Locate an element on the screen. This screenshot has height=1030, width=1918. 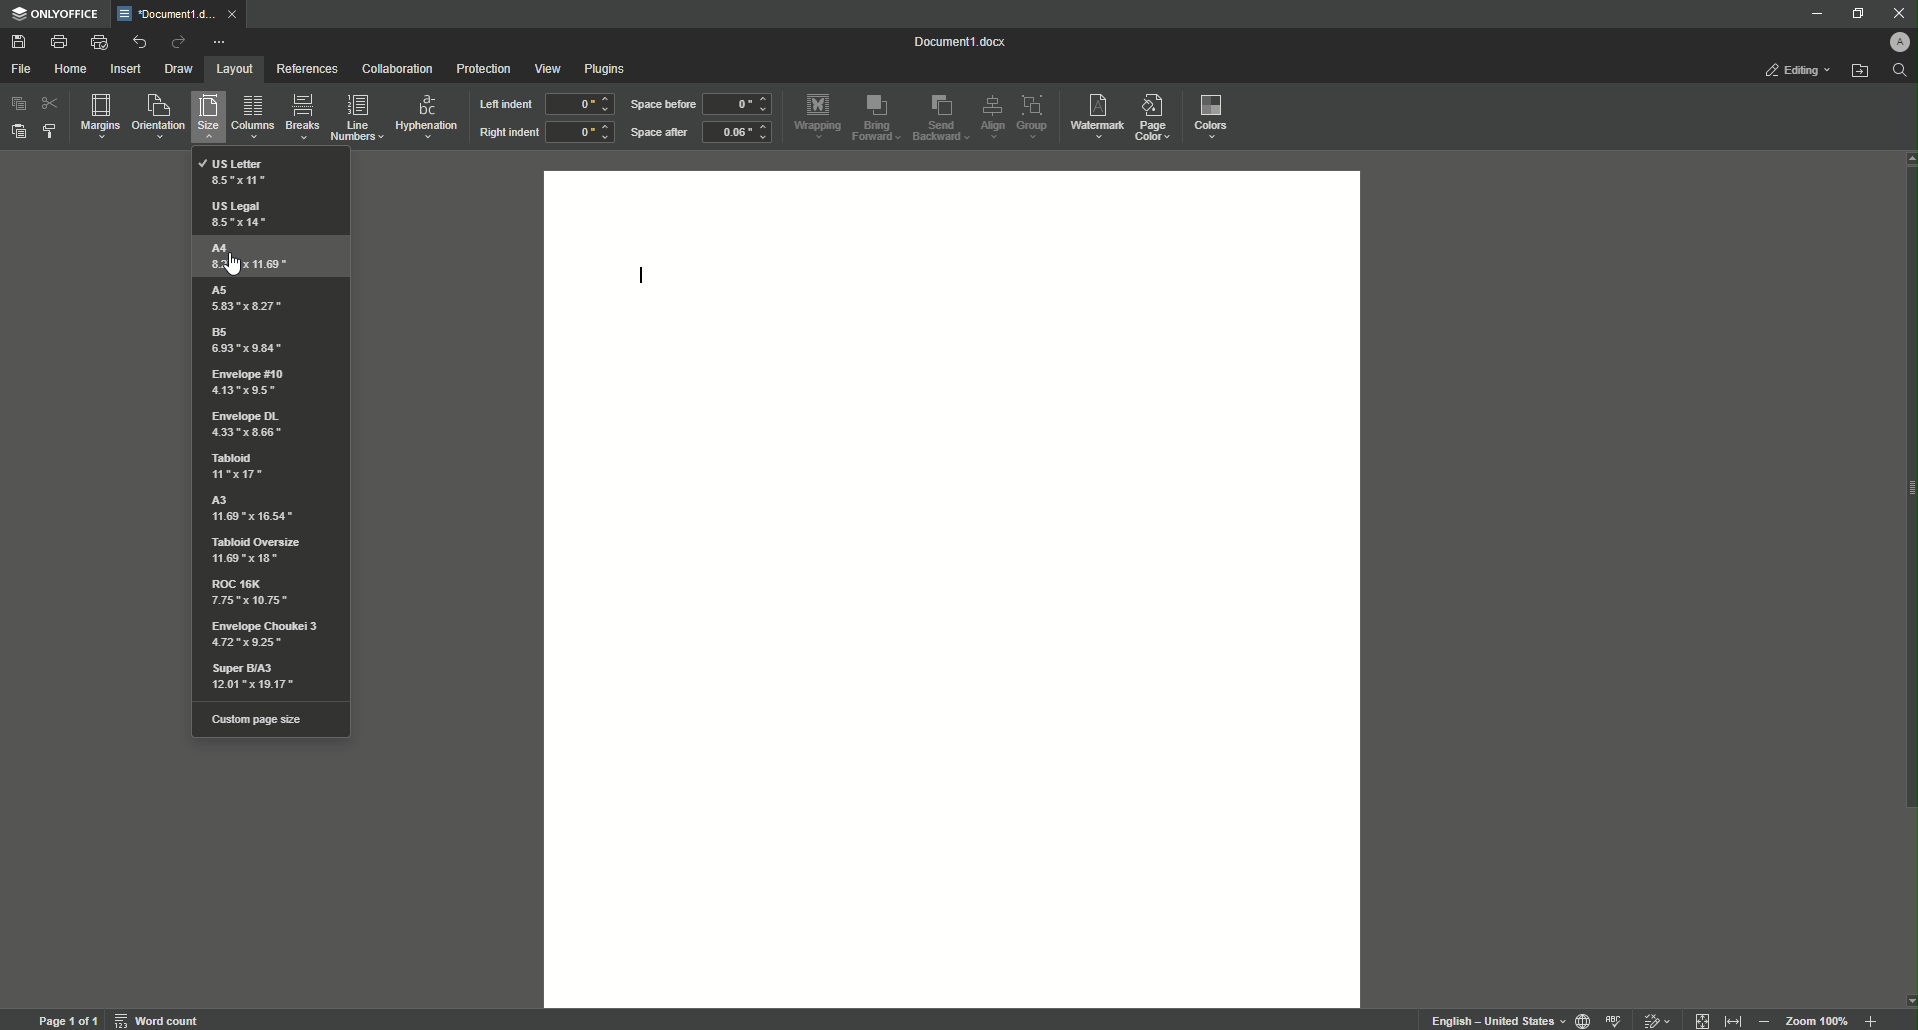
Restore is located at coordinates (1855, 13).